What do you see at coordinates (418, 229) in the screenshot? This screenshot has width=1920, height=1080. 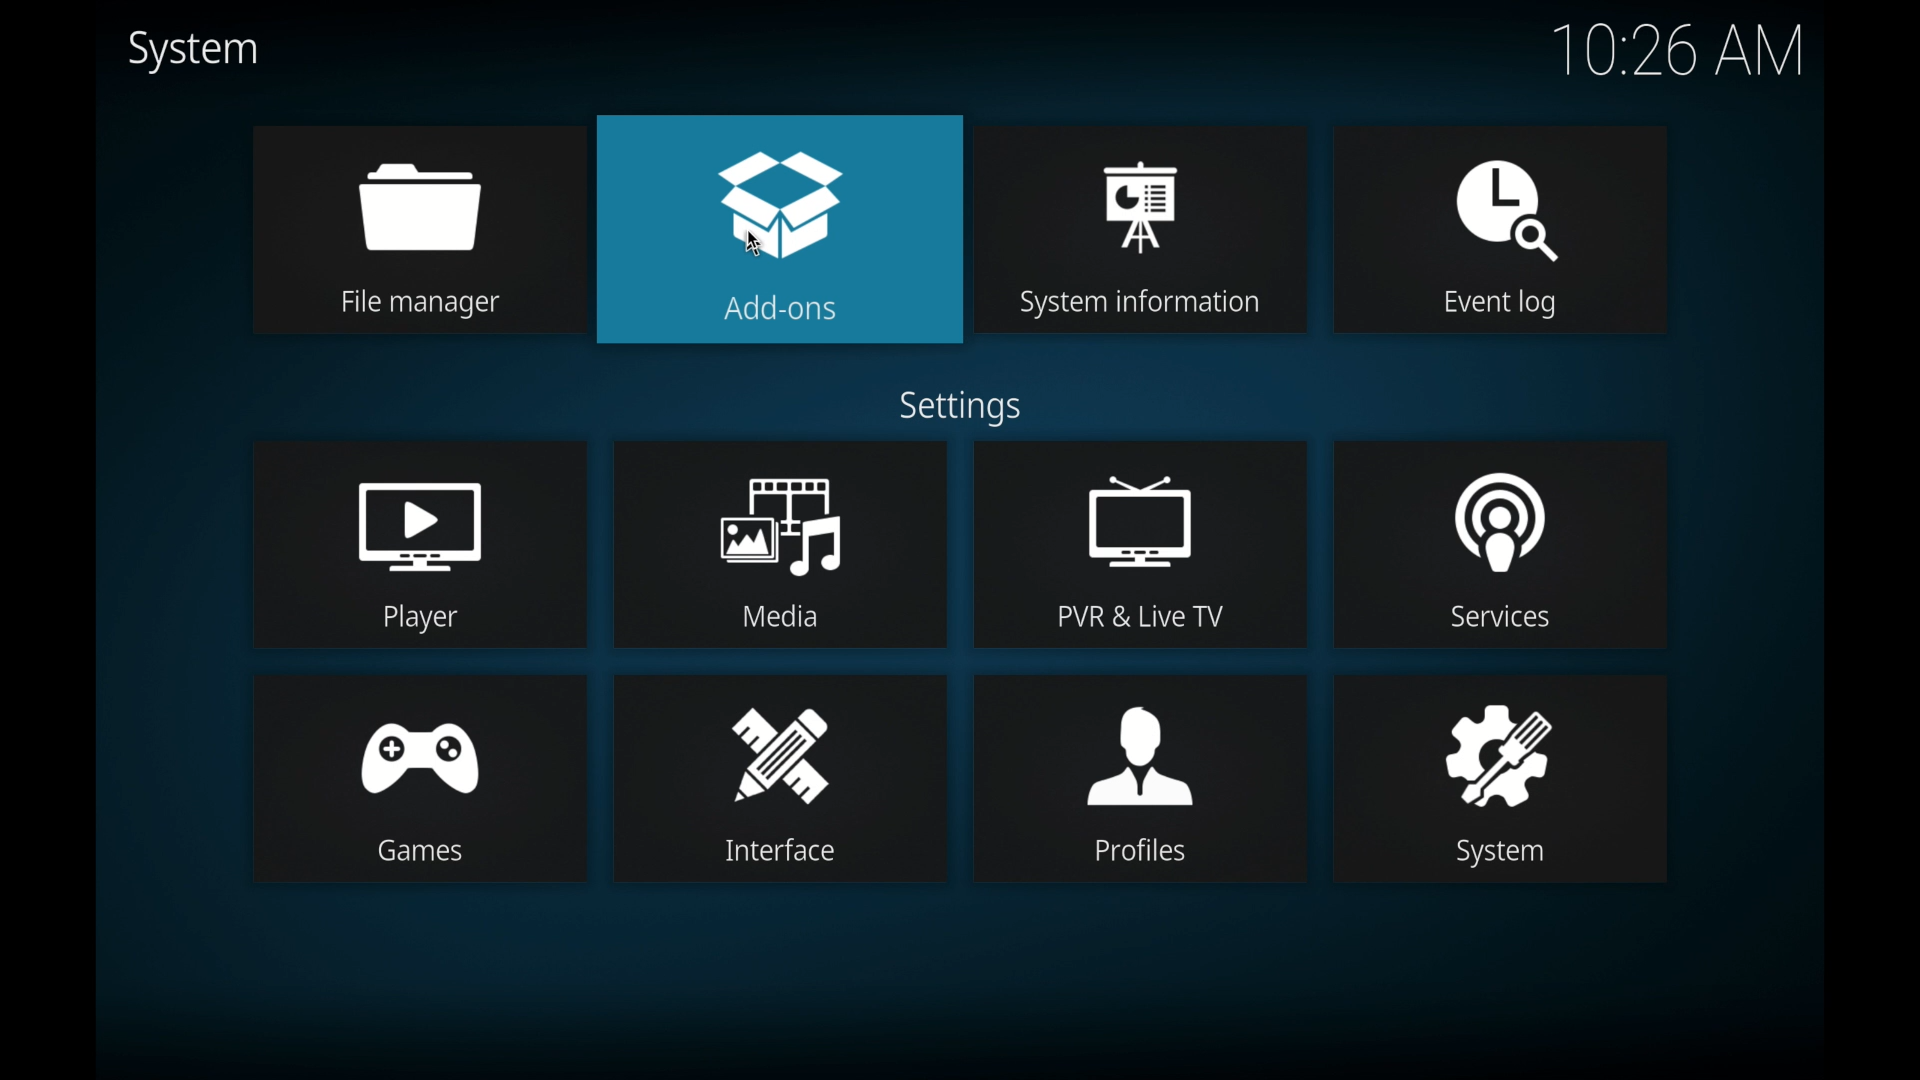 I see `file manager` at bounding box center [418, 229].